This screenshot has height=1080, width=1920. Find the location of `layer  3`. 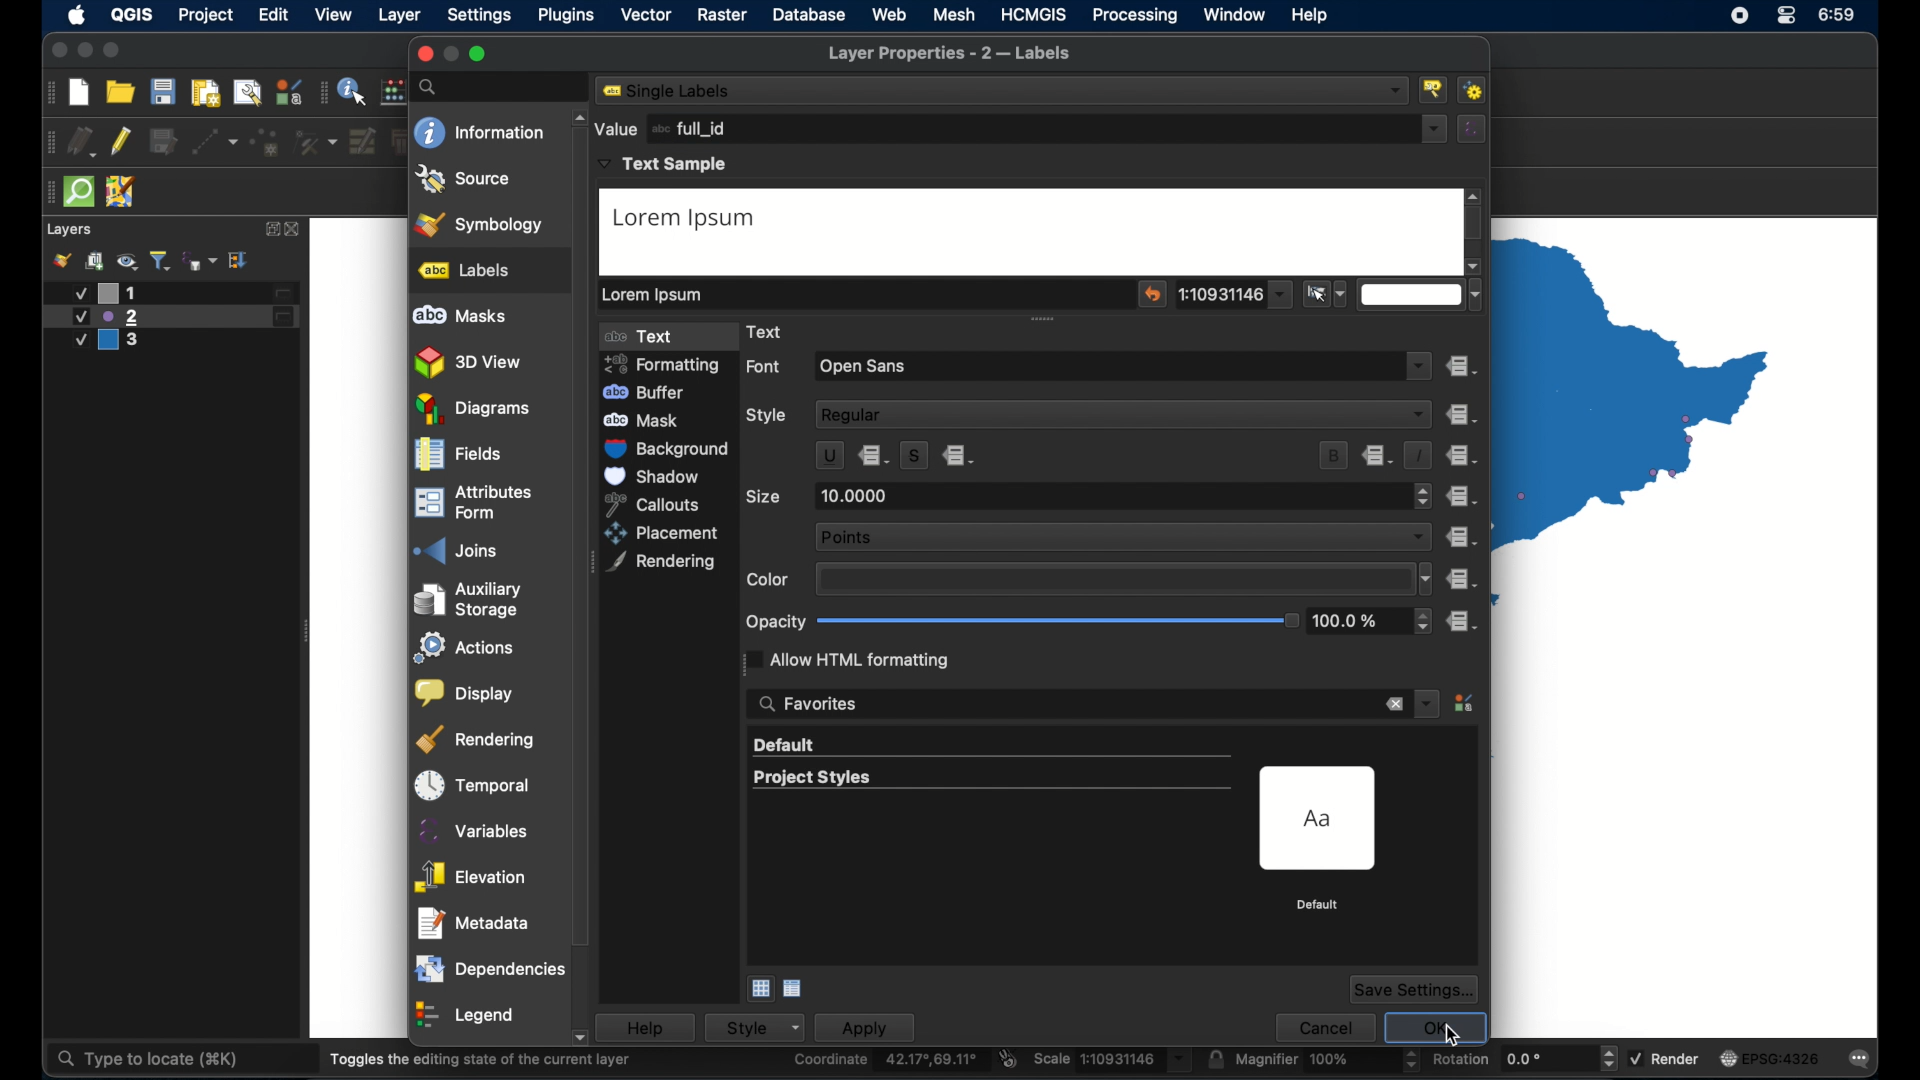

layer  3 is located at coordinates (117, 342).